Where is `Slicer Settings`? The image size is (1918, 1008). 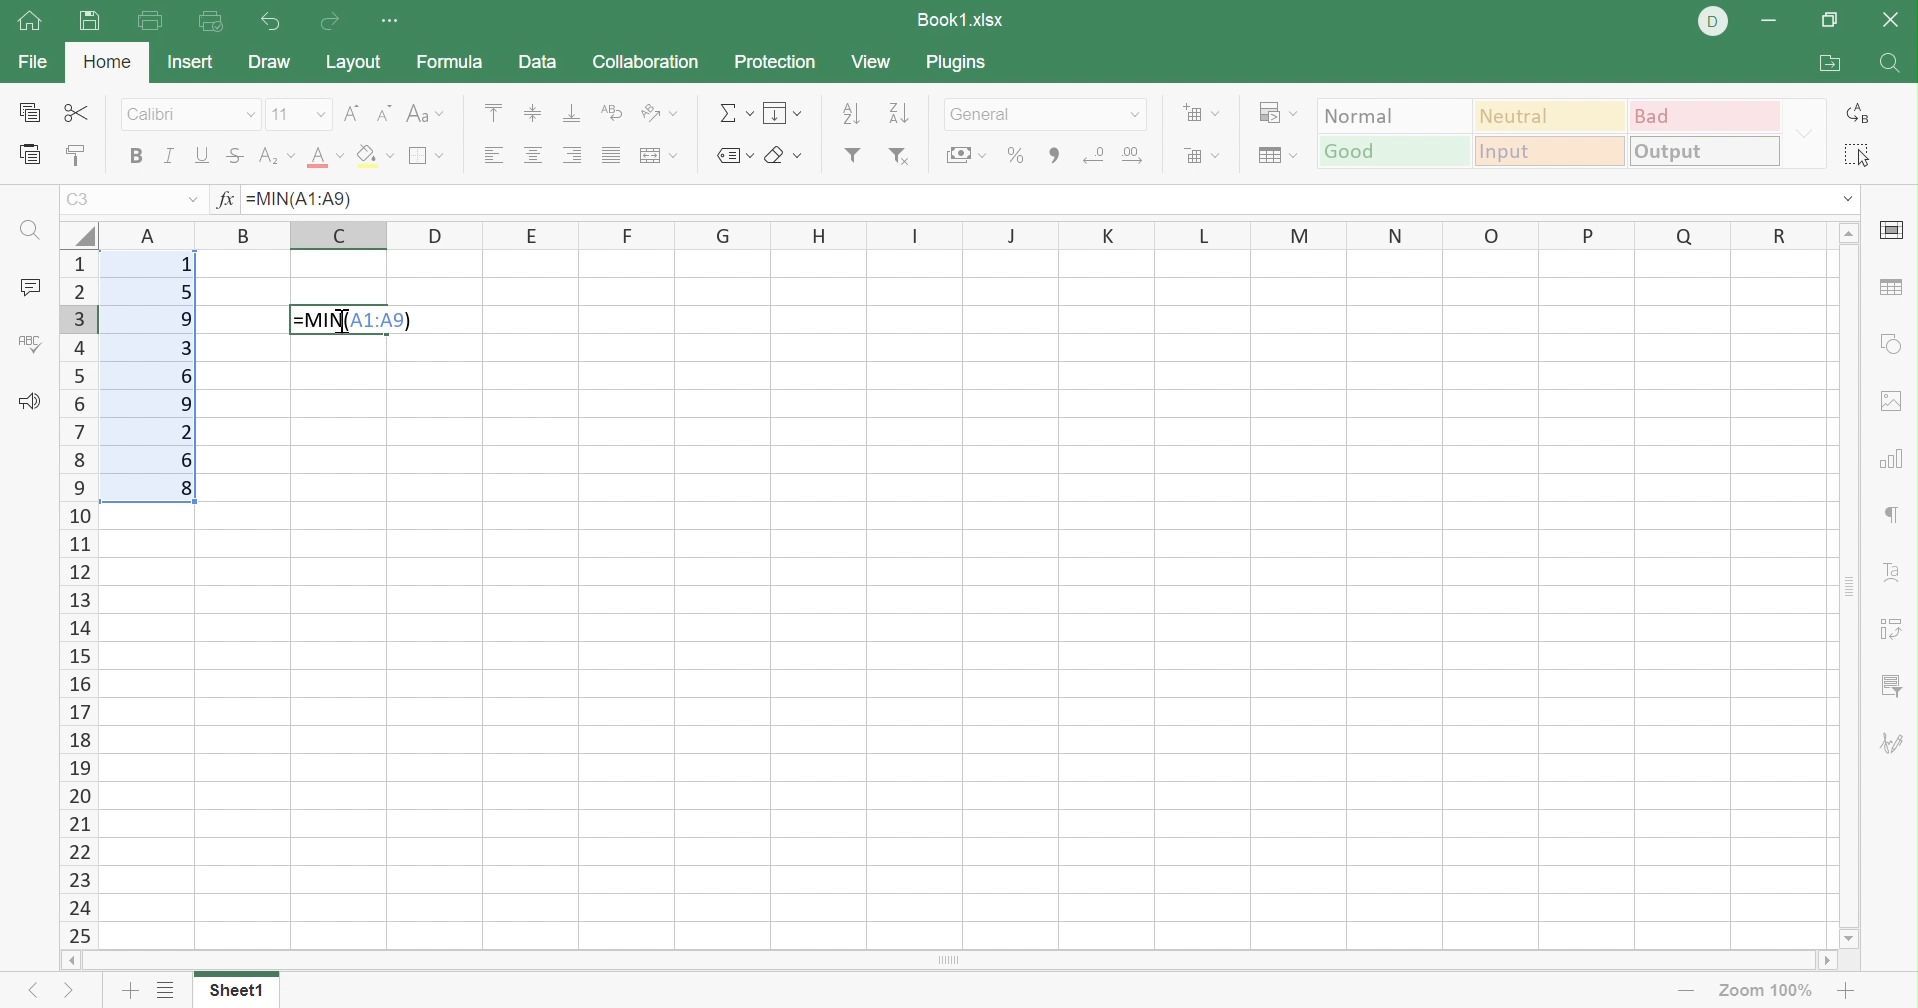
Slicer Settings is located at coordinates (1892, 689).